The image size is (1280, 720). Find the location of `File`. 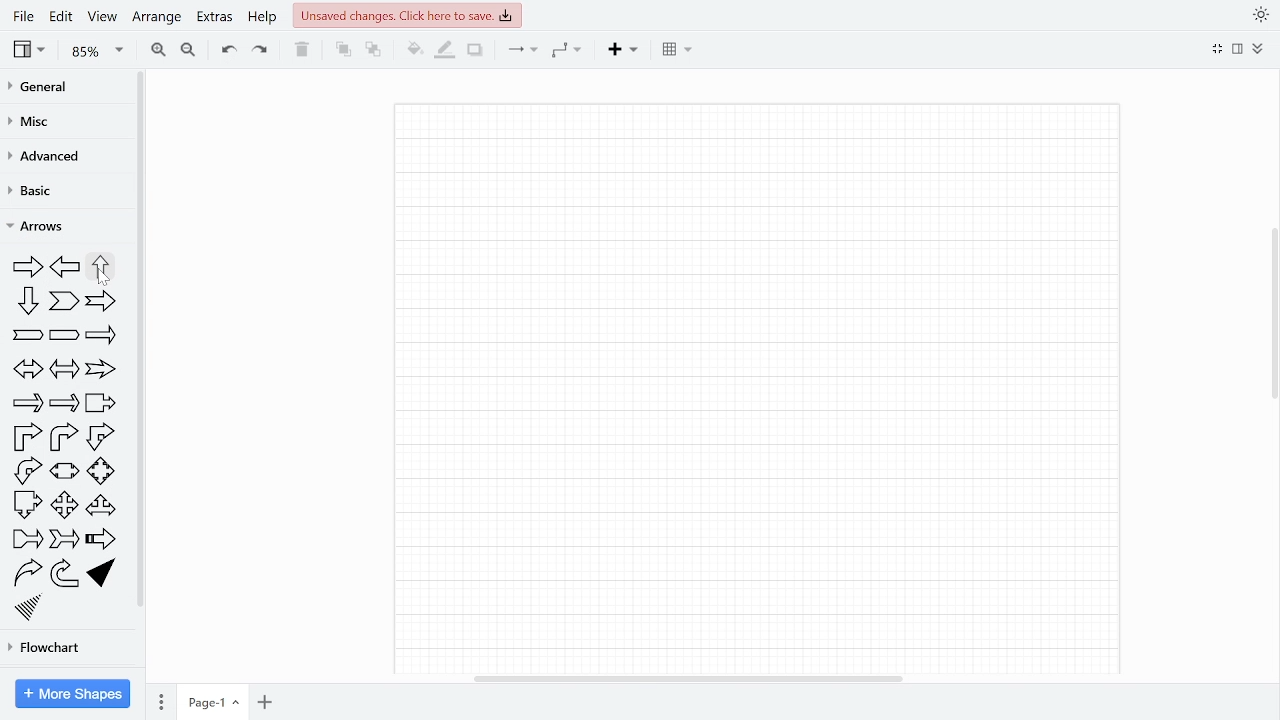

File is located at coordinates (22, 16).